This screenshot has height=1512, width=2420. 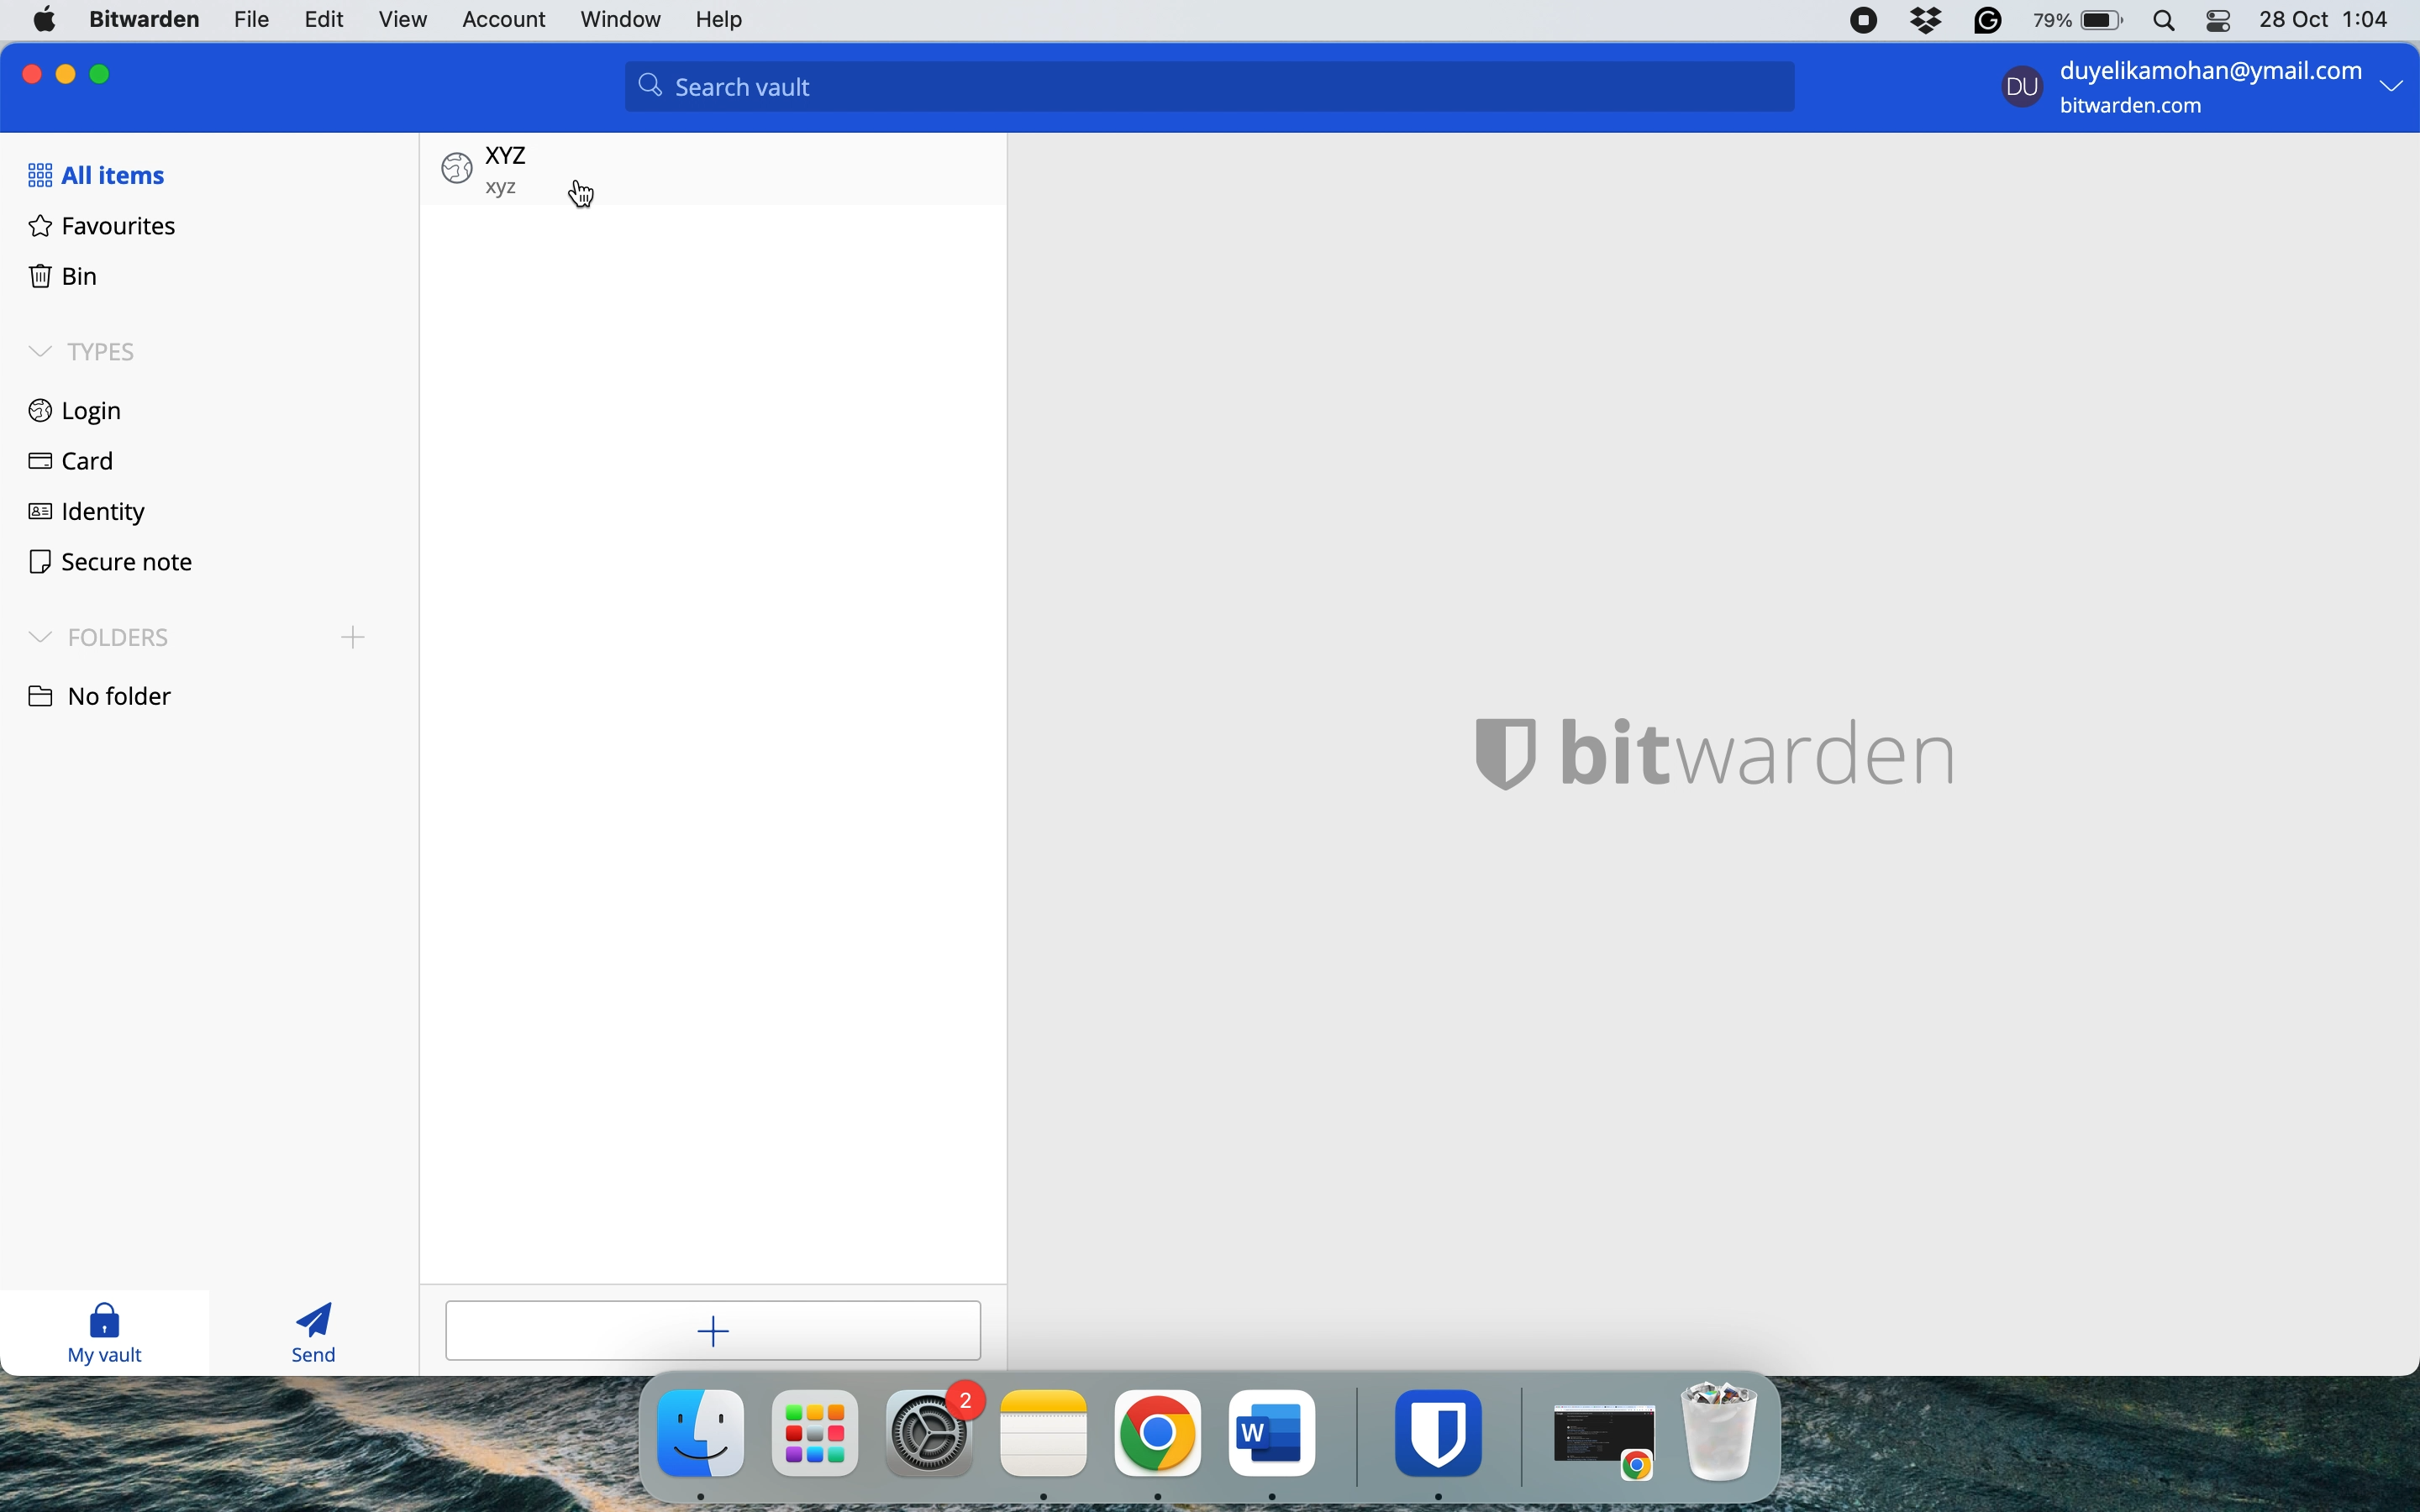 I want to click on battery, so click(x=2072, y=21).